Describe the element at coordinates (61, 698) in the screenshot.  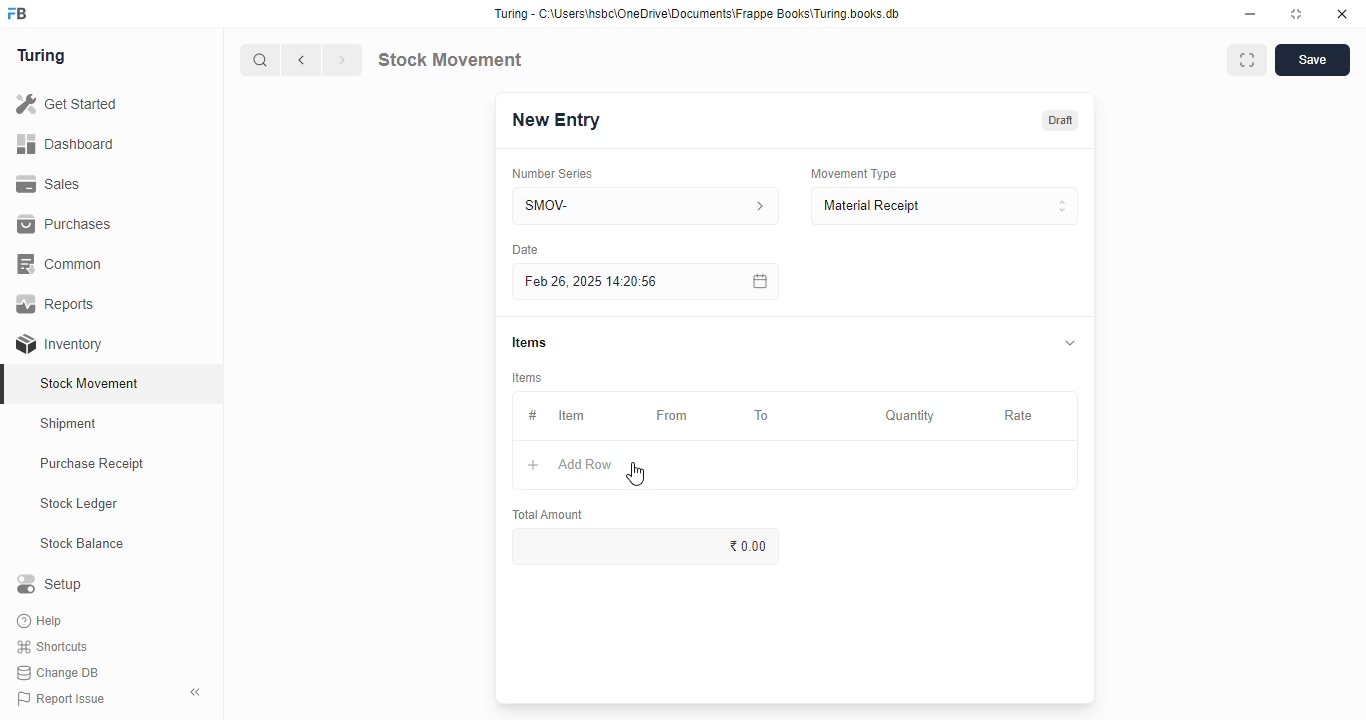
I see `report issue` at that location.